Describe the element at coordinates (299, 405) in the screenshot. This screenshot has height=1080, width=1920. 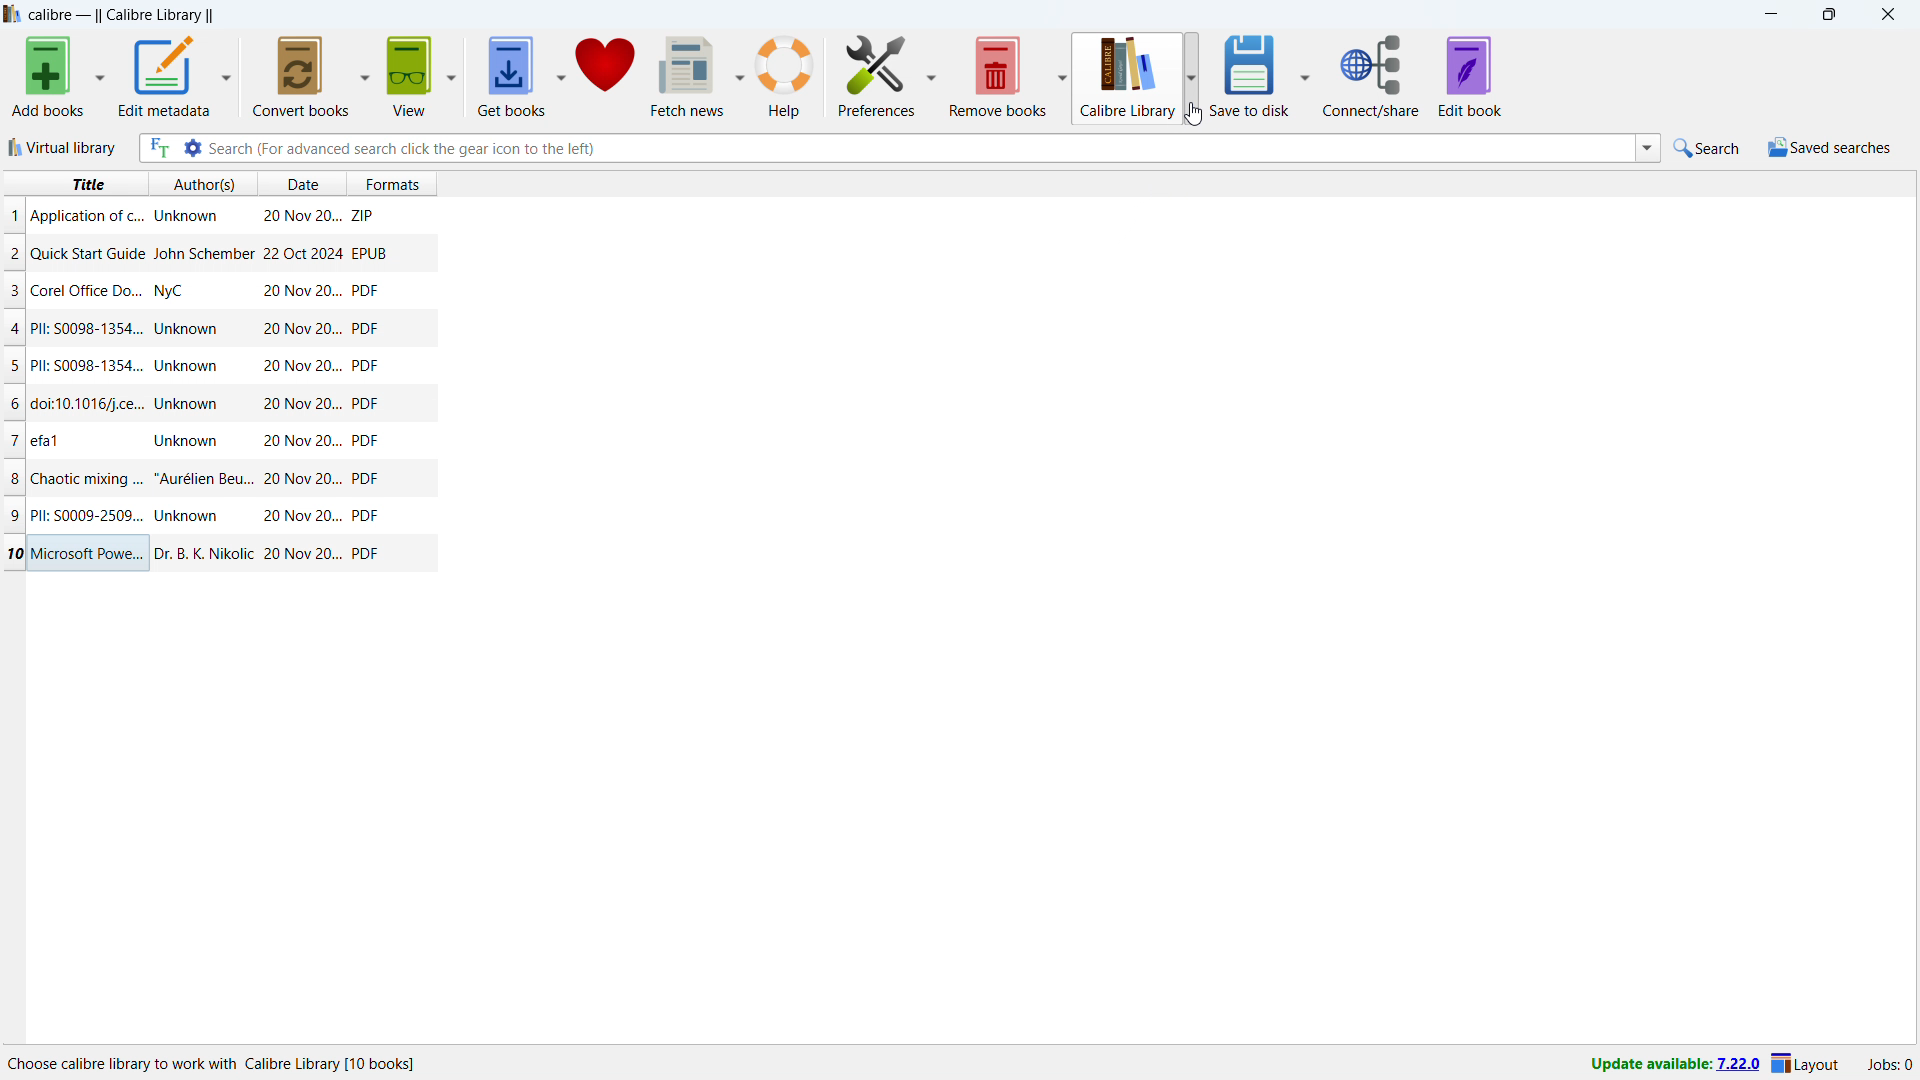
I see `Date` at that location.